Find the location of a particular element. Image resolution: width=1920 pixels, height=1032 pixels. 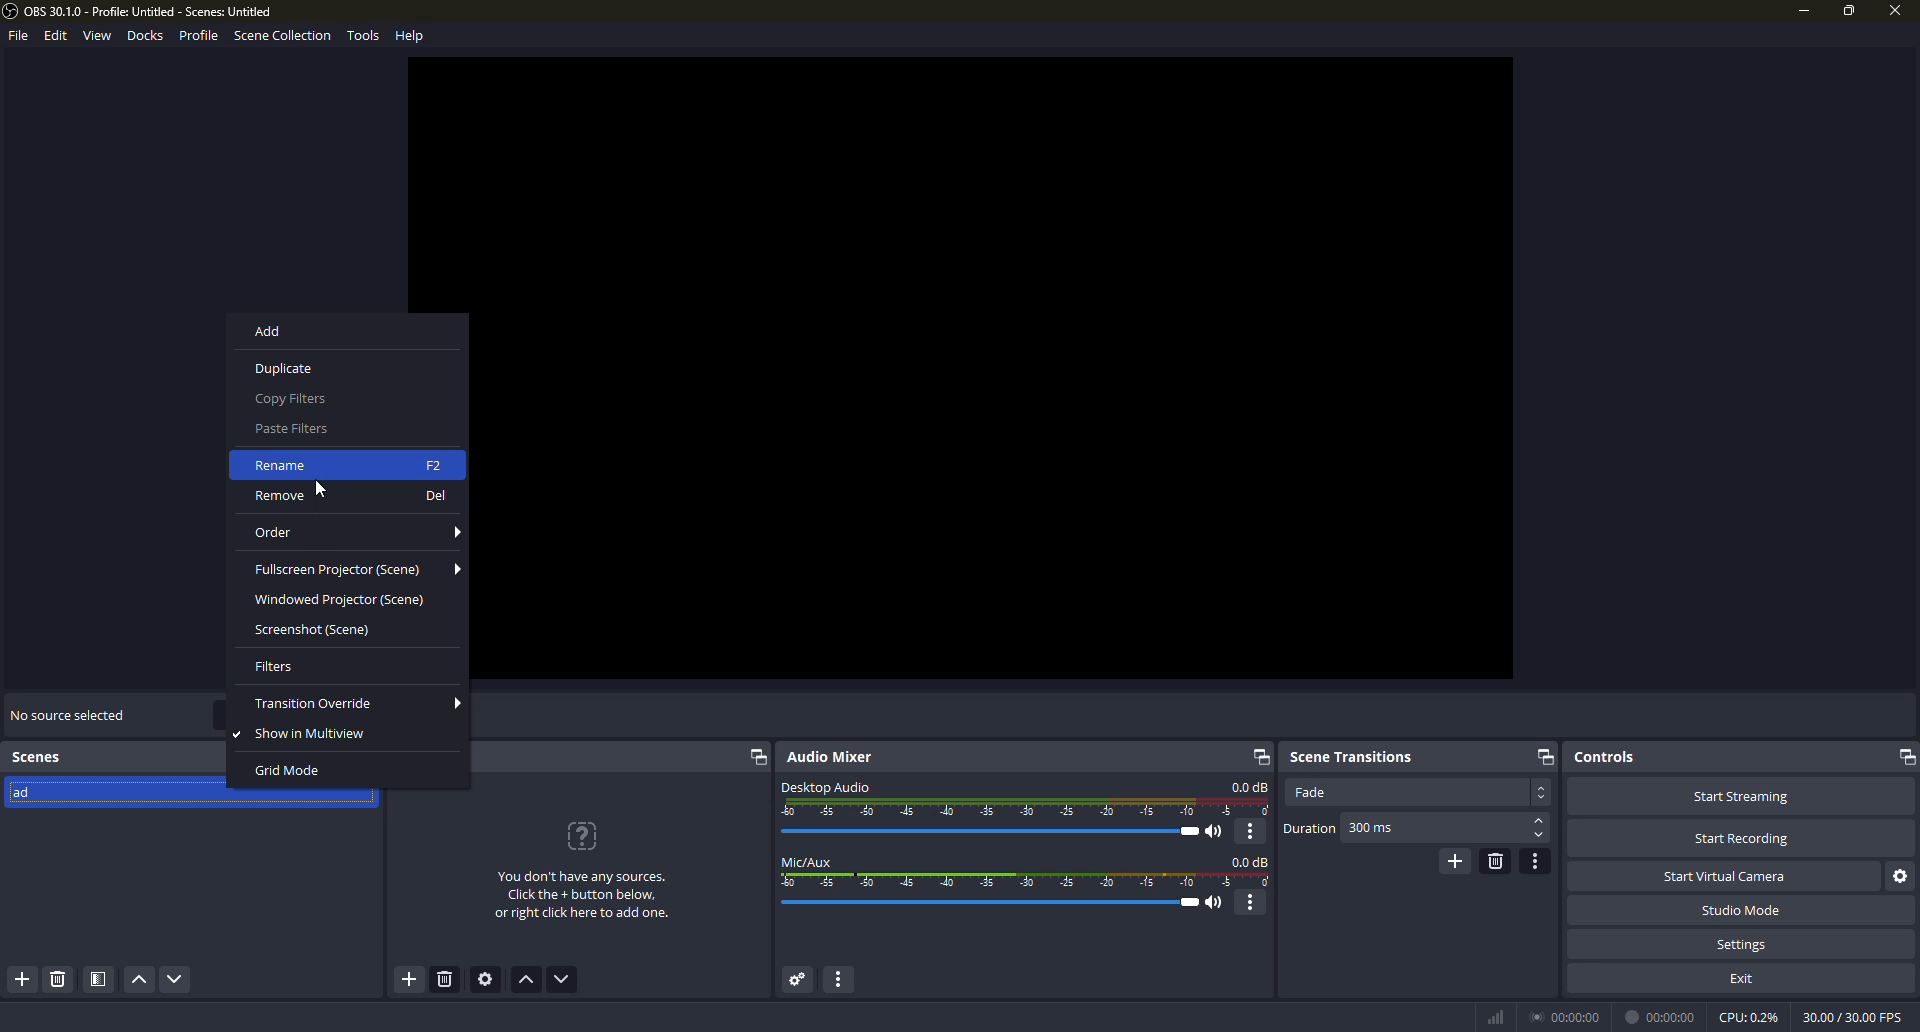

cpu level is located at coordinates (1748, 1015).